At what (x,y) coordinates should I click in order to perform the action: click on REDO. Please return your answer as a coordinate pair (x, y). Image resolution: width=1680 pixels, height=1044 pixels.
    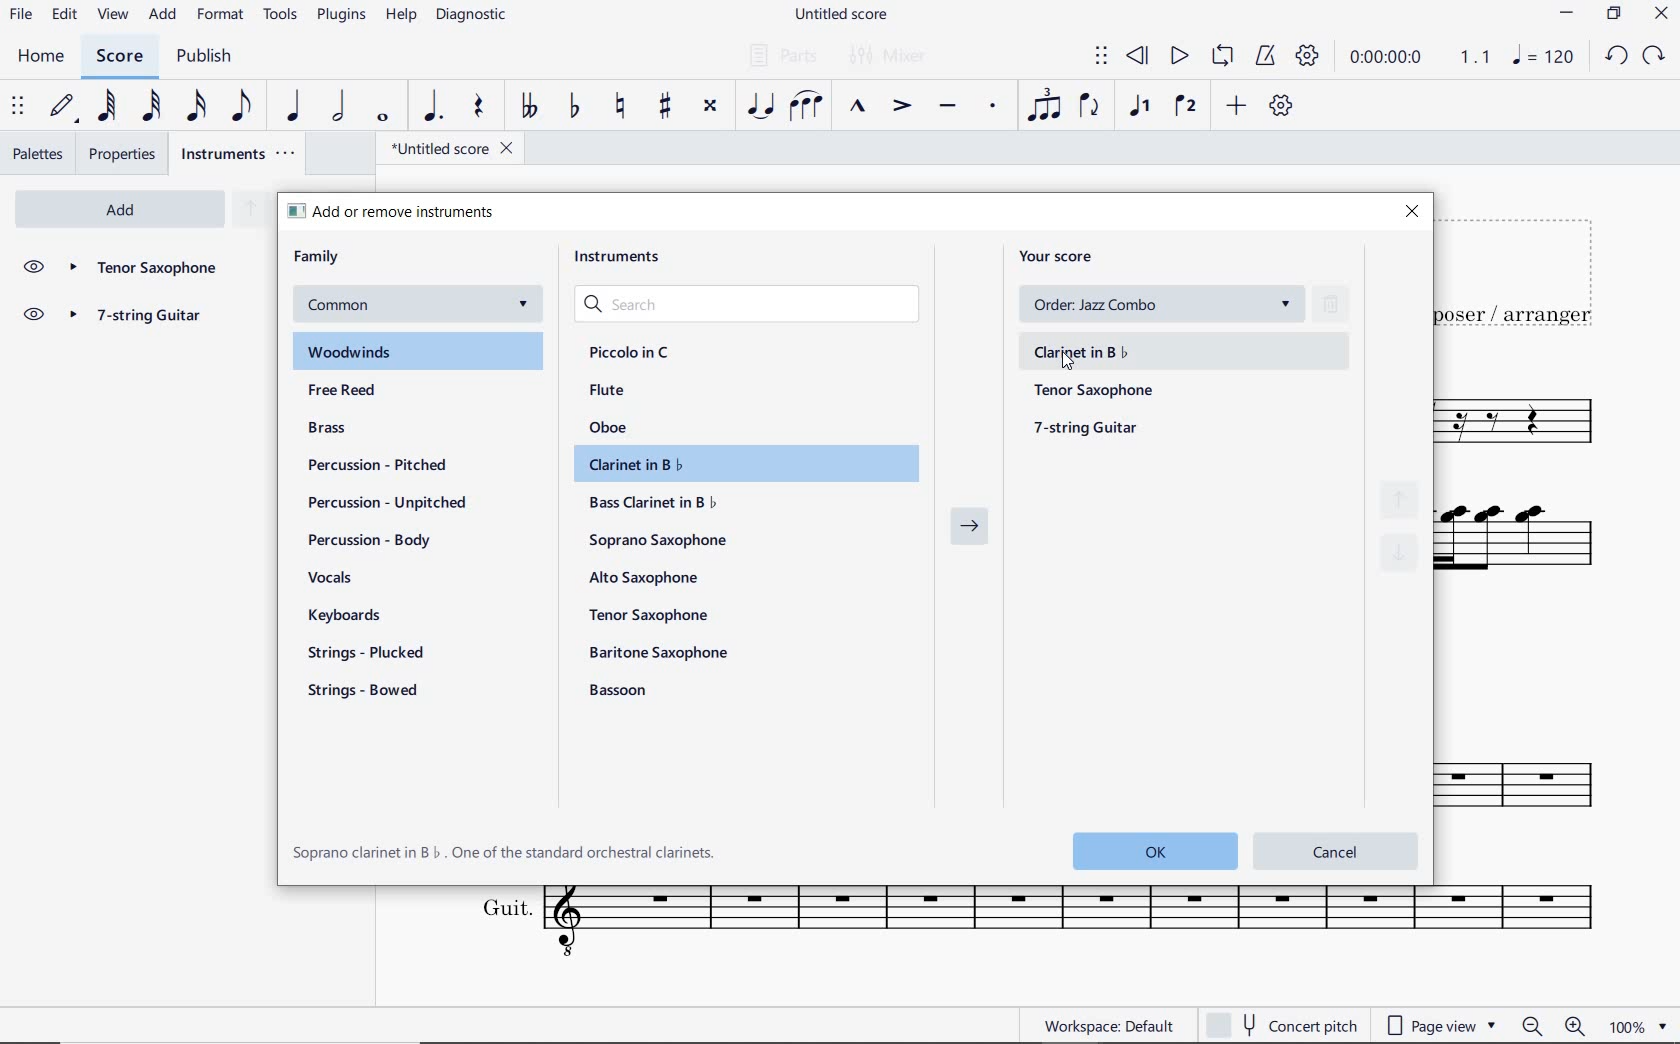
    Looking at the image, I should click on (1652, 56).